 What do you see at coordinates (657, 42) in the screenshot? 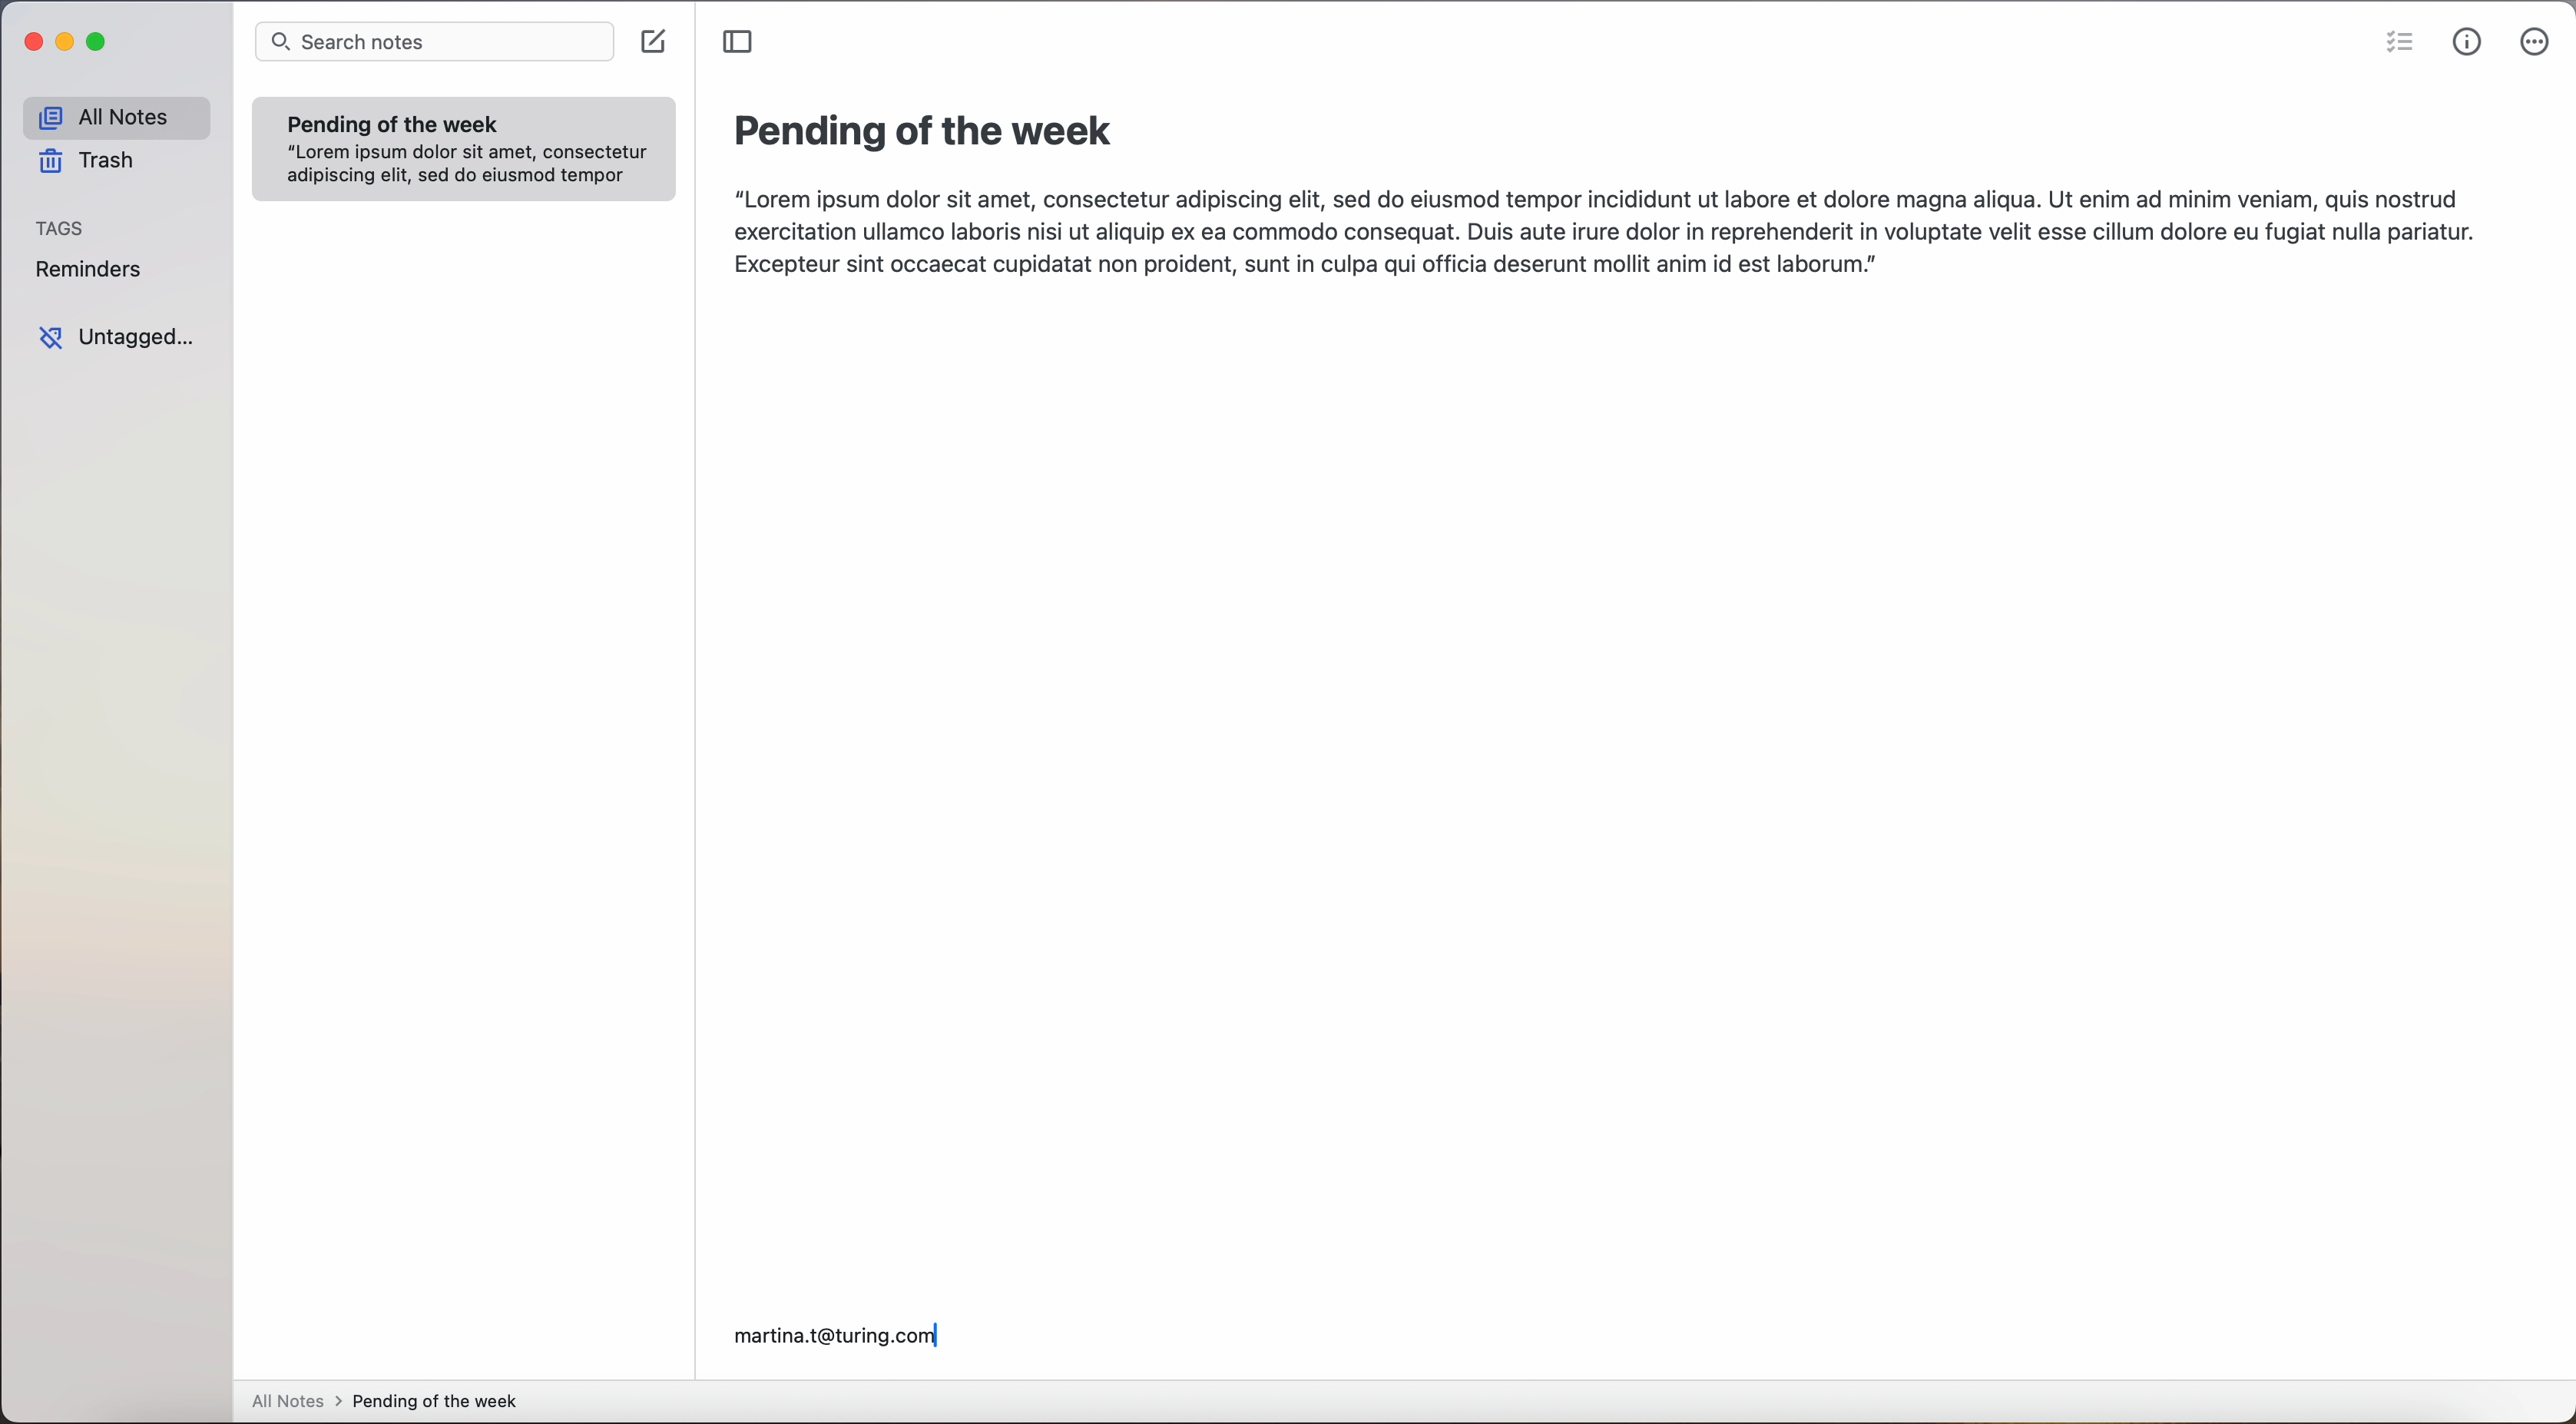
I see `create note` at bounding box center [657, 42].